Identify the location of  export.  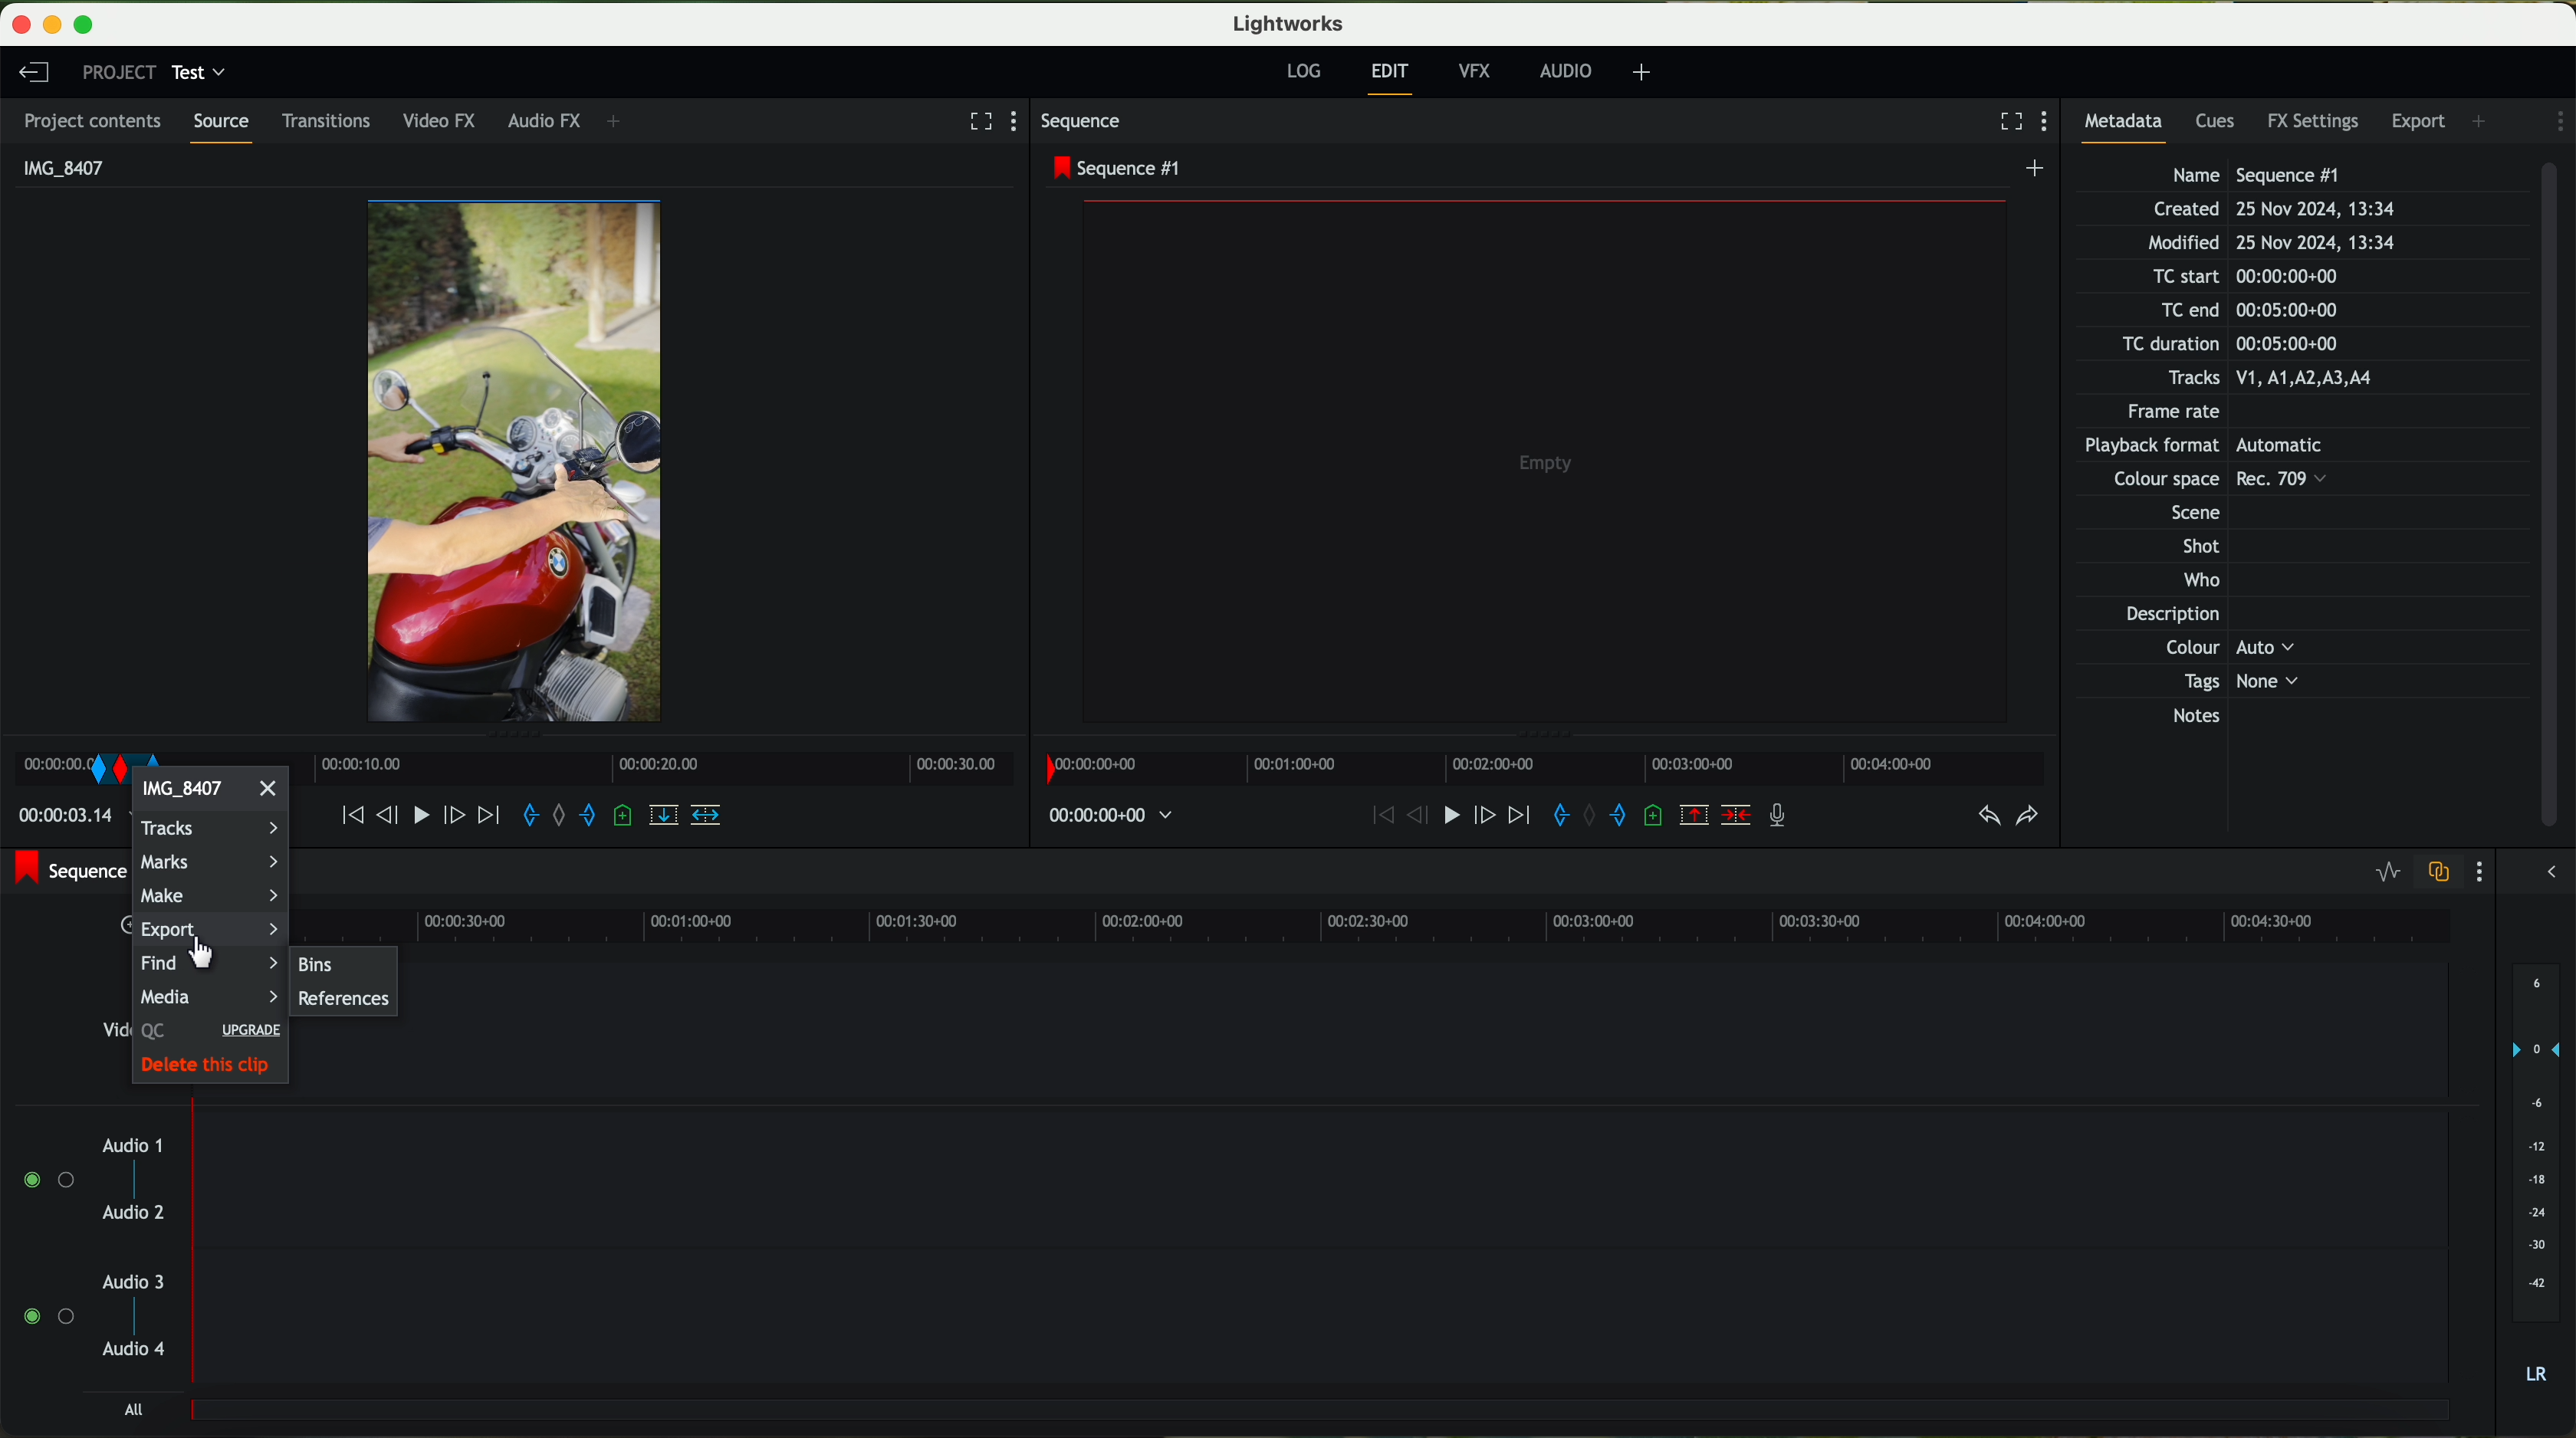
(194, 933).